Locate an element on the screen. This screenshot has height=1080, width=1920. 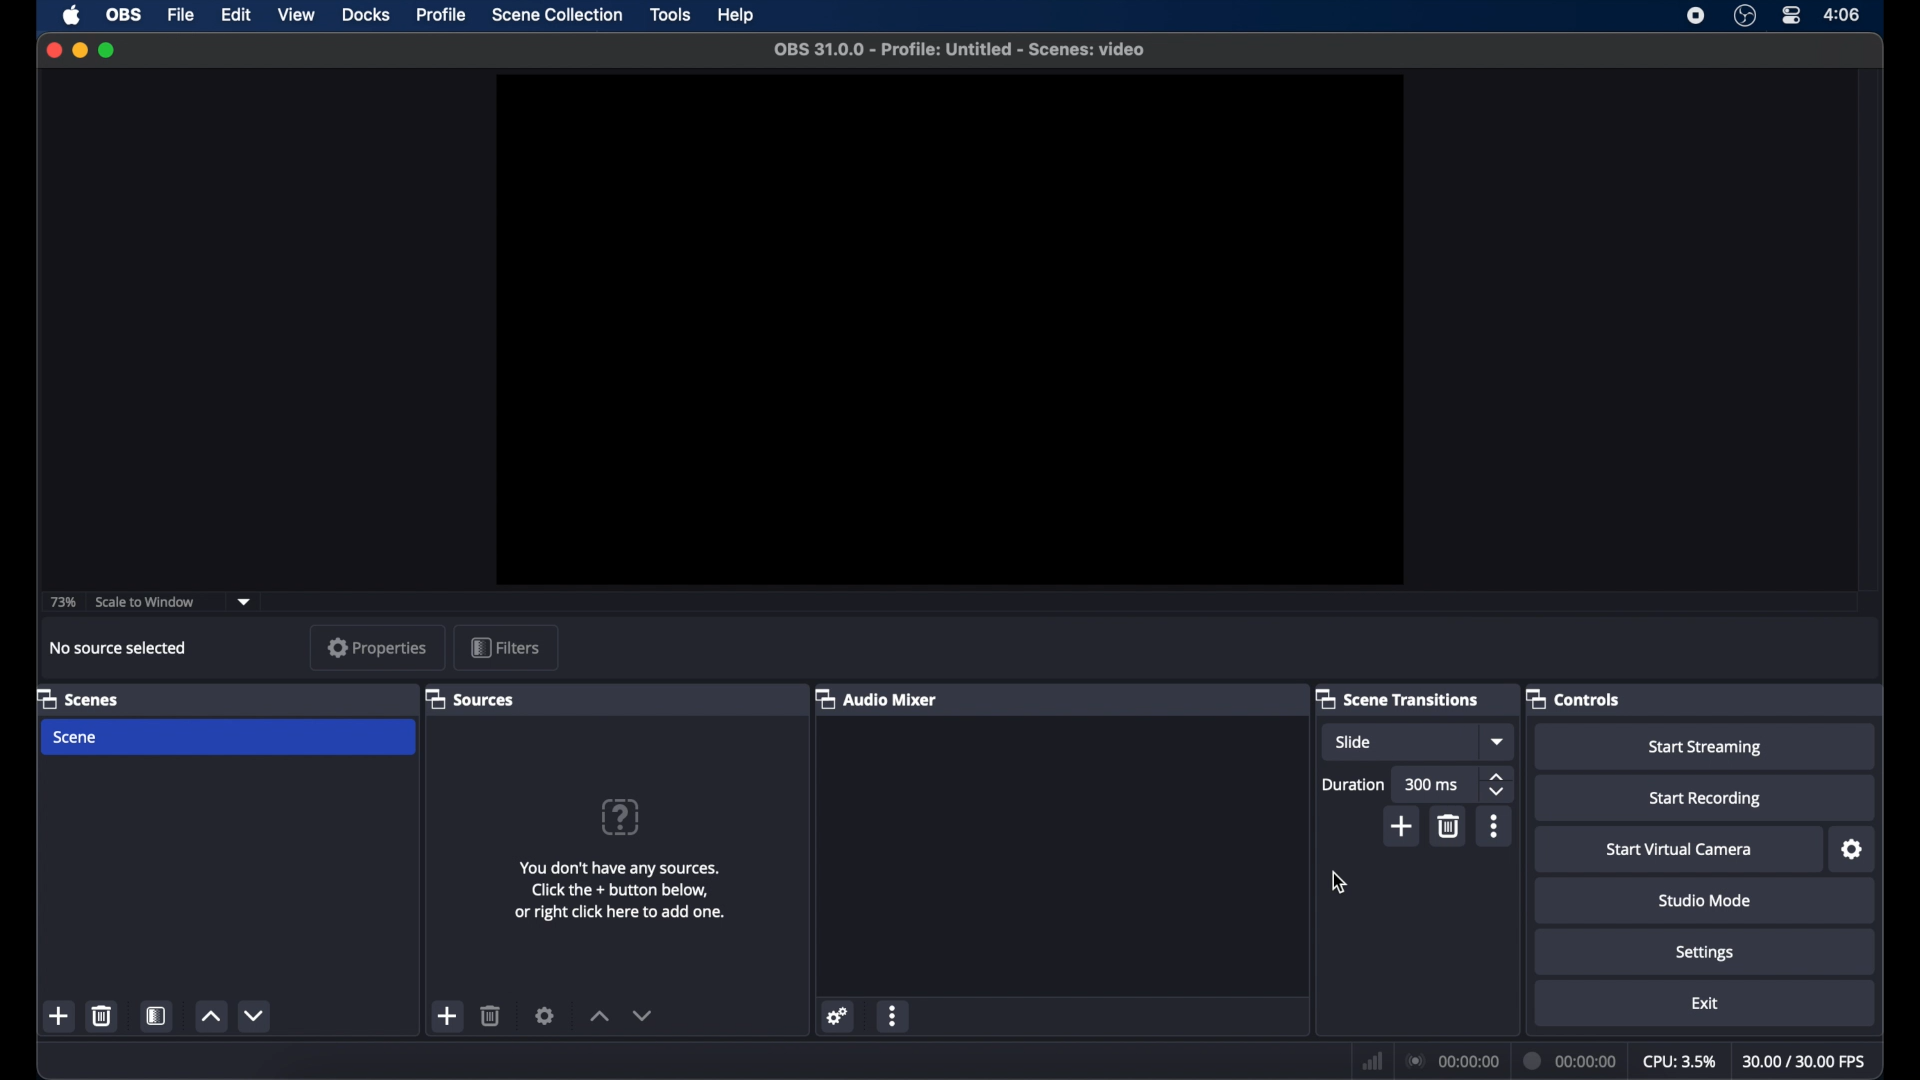
scene collection is located at coordinates (557, 15).